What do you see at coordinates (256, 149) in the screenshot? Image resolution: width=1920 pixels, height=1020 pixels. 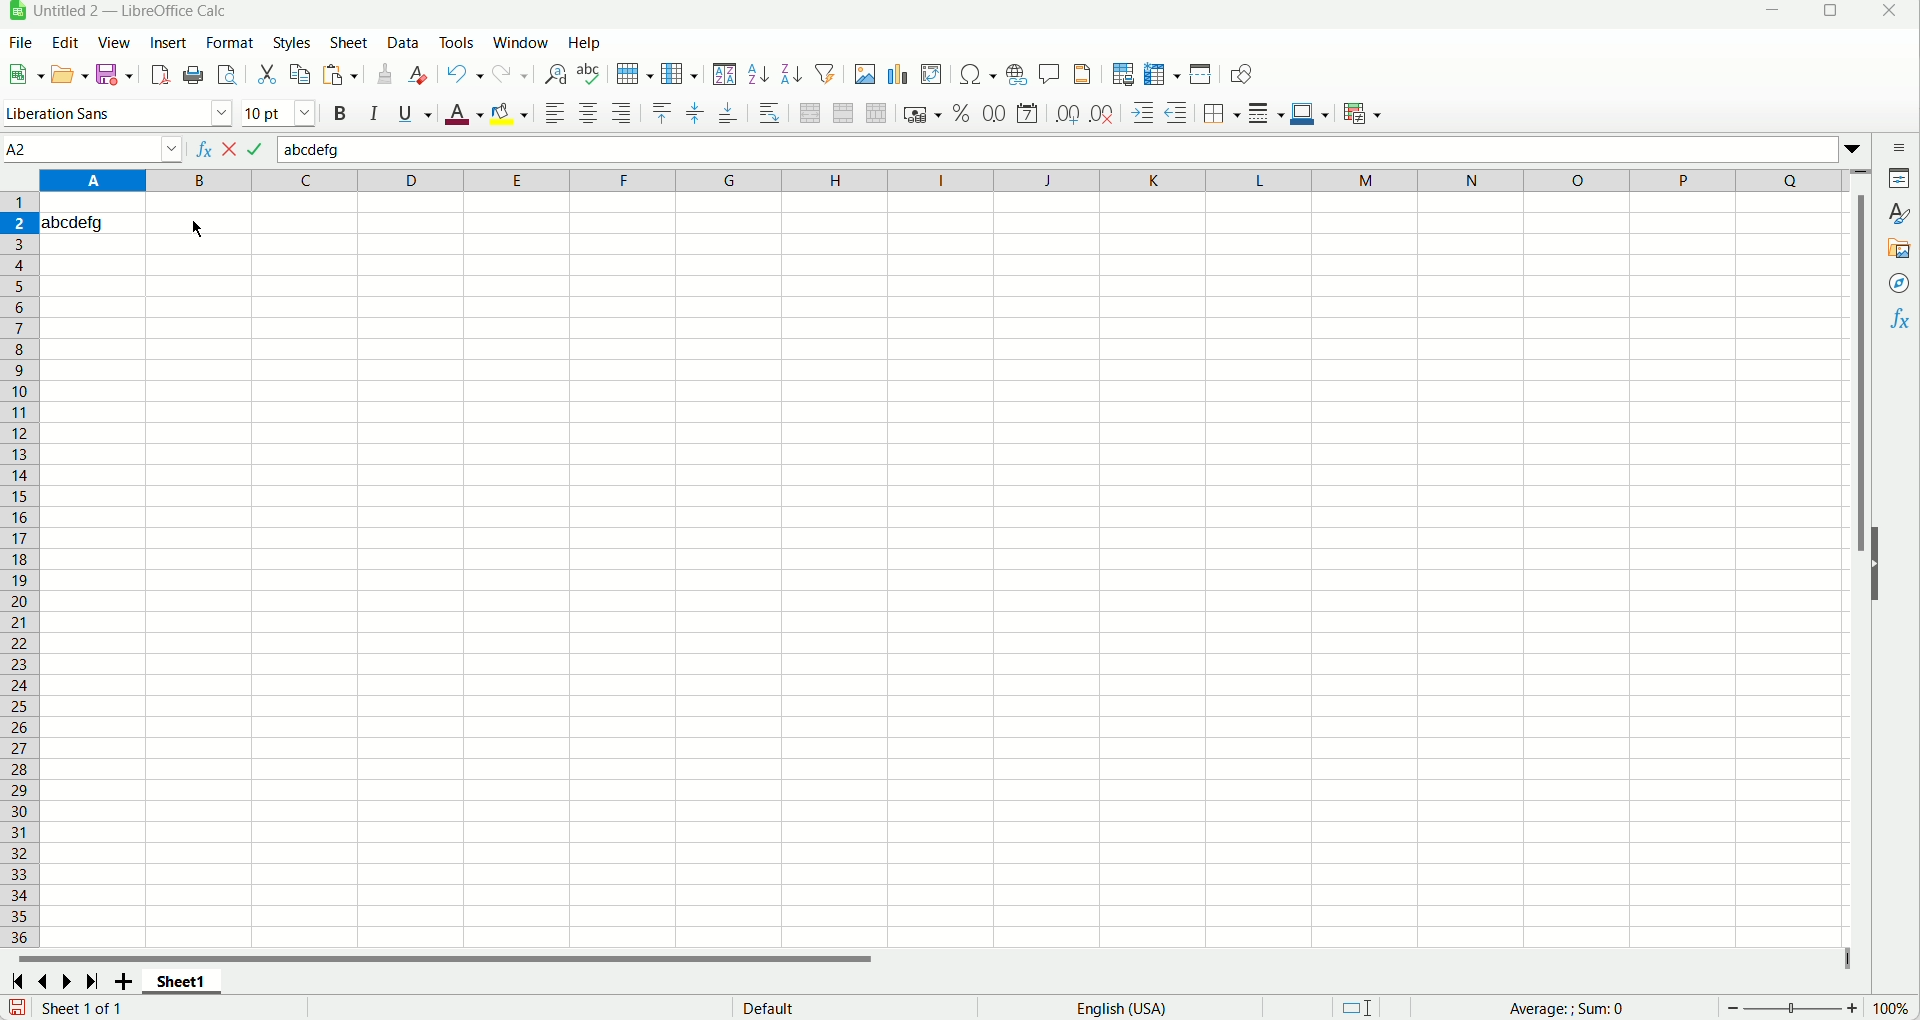 I see `accept` at bounding box center [256, 149].